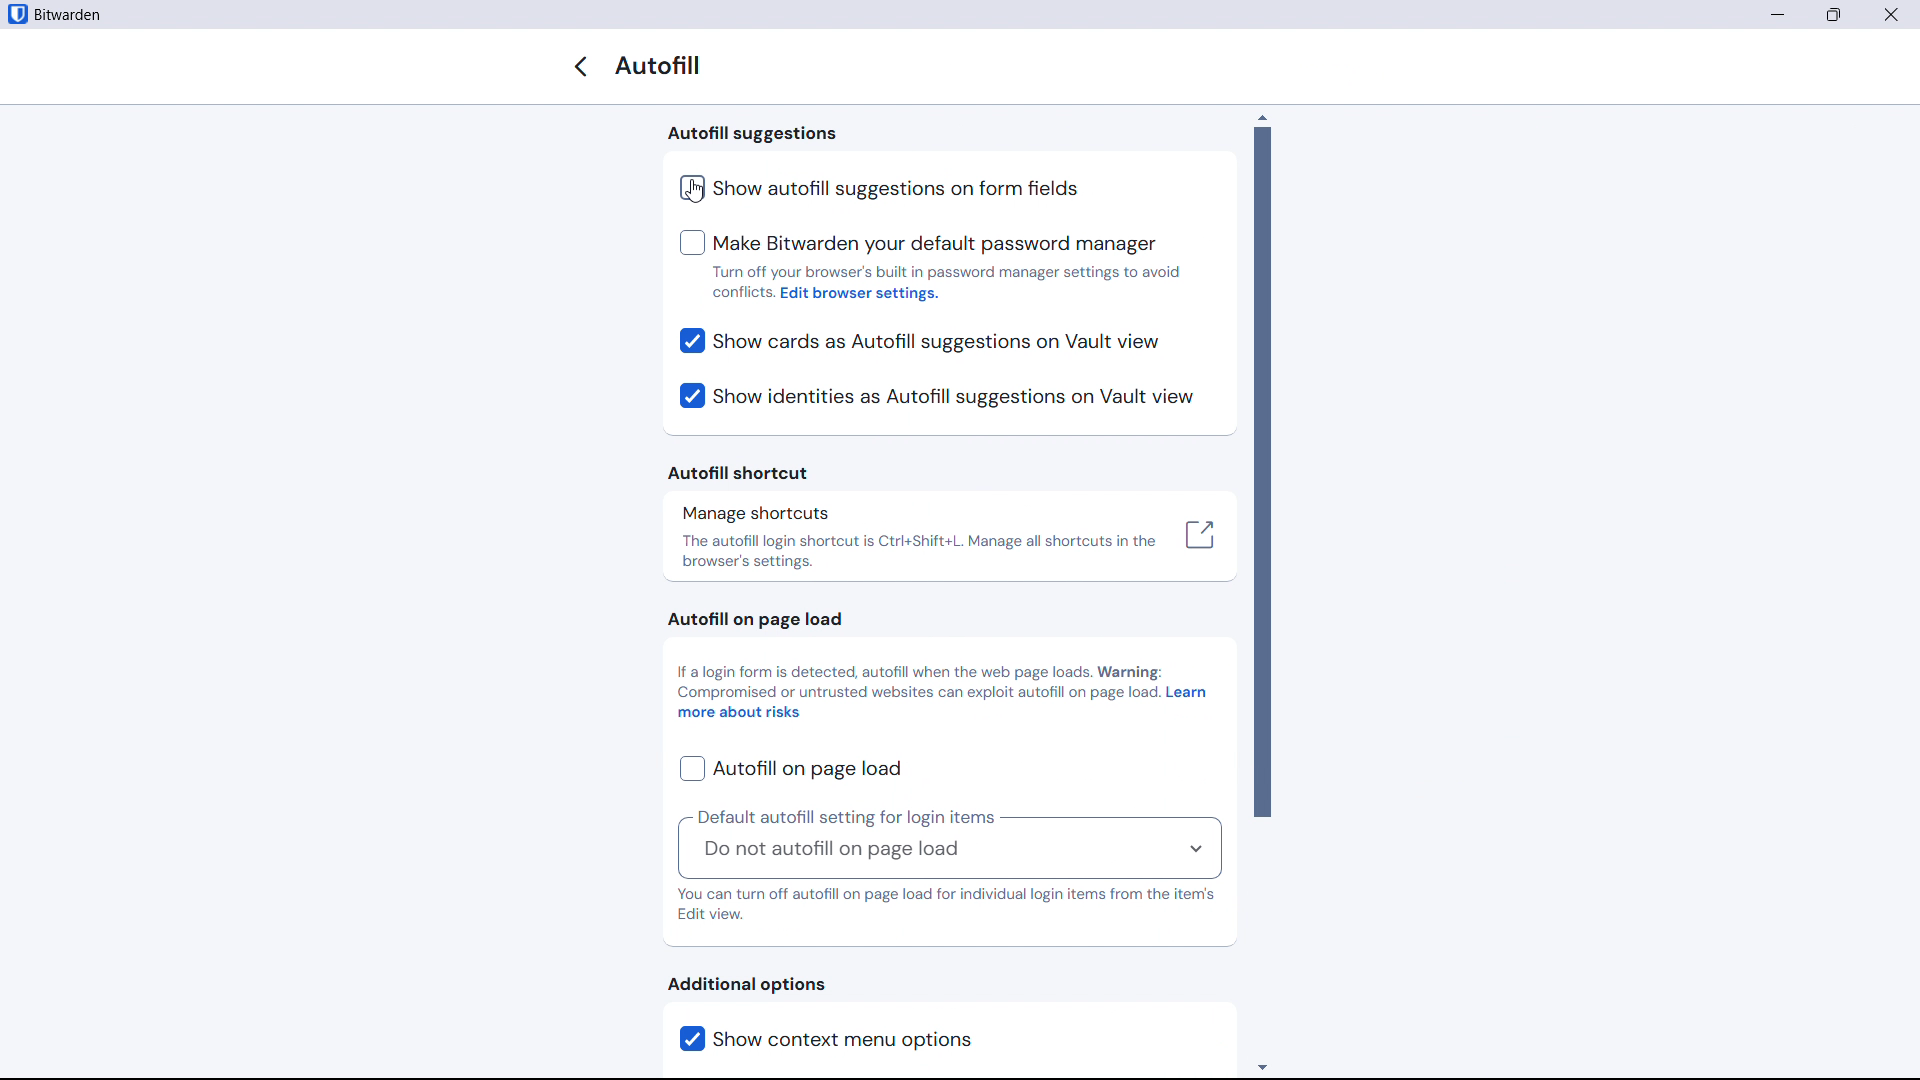  I want to click on Maximise , so click(1836, 15).